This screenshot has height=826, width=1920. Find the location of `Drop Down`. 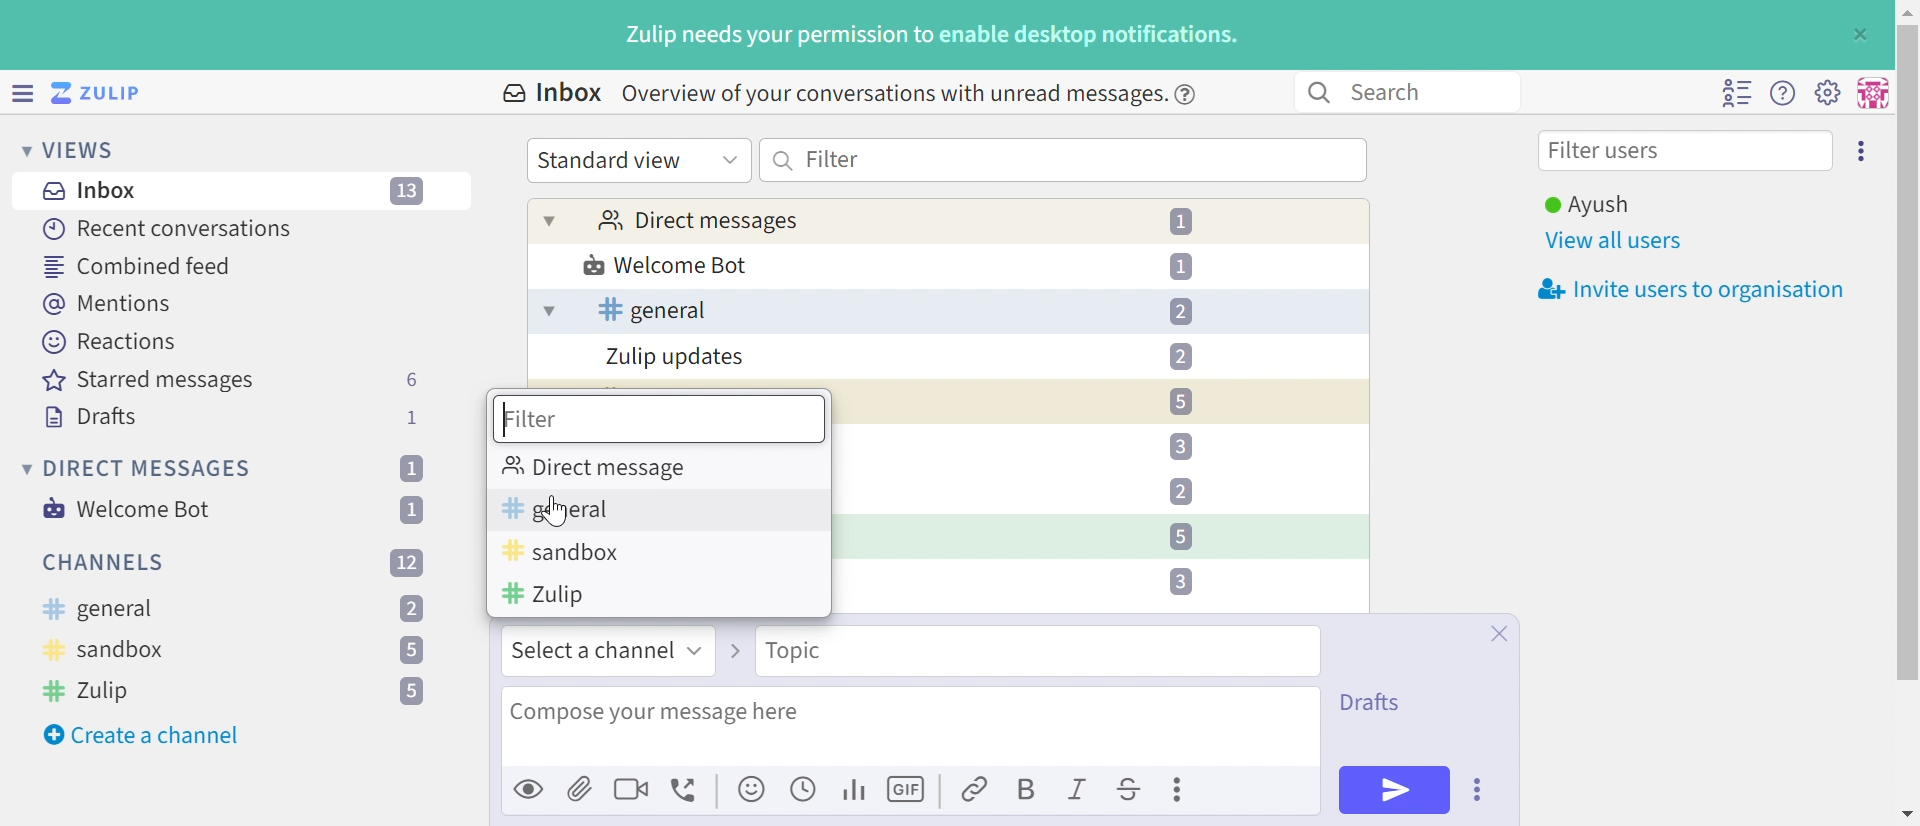

Drop Down is located at coordinates (699, 648).